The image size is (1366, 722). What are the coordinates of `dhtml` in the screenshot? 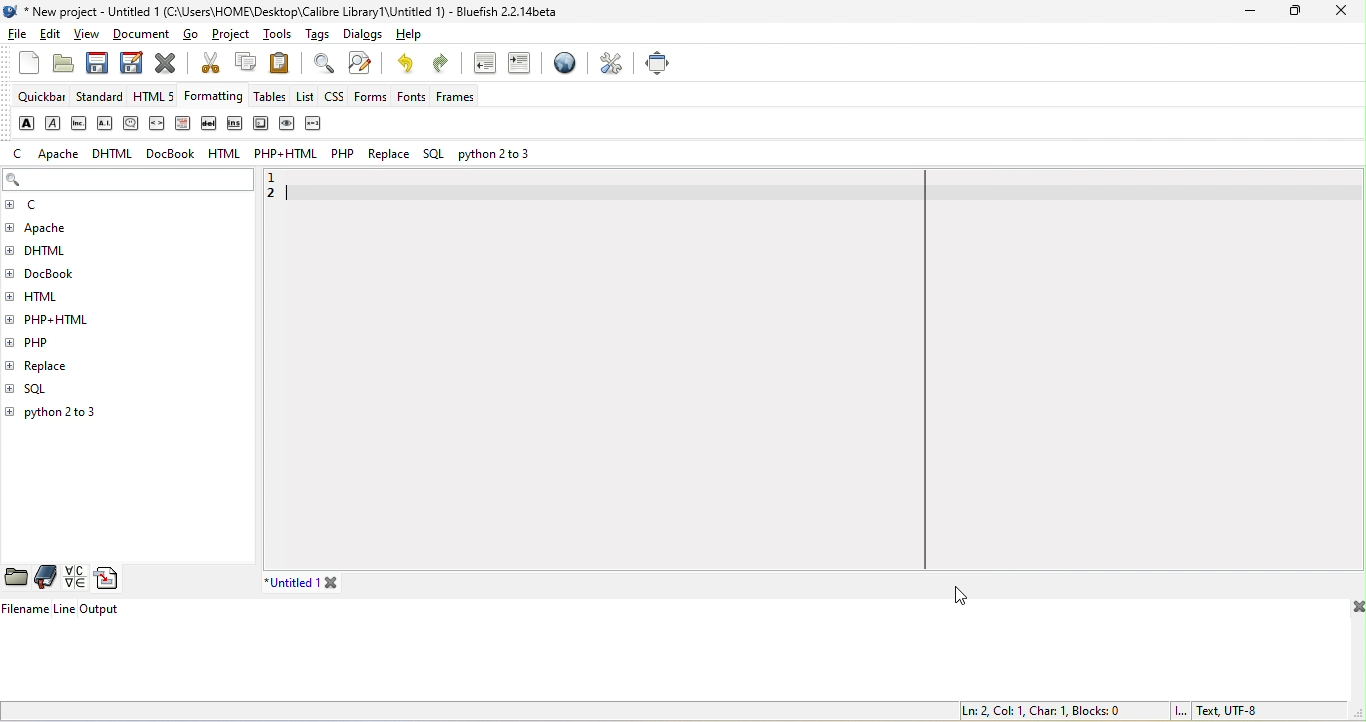 It's located at (53, 254).